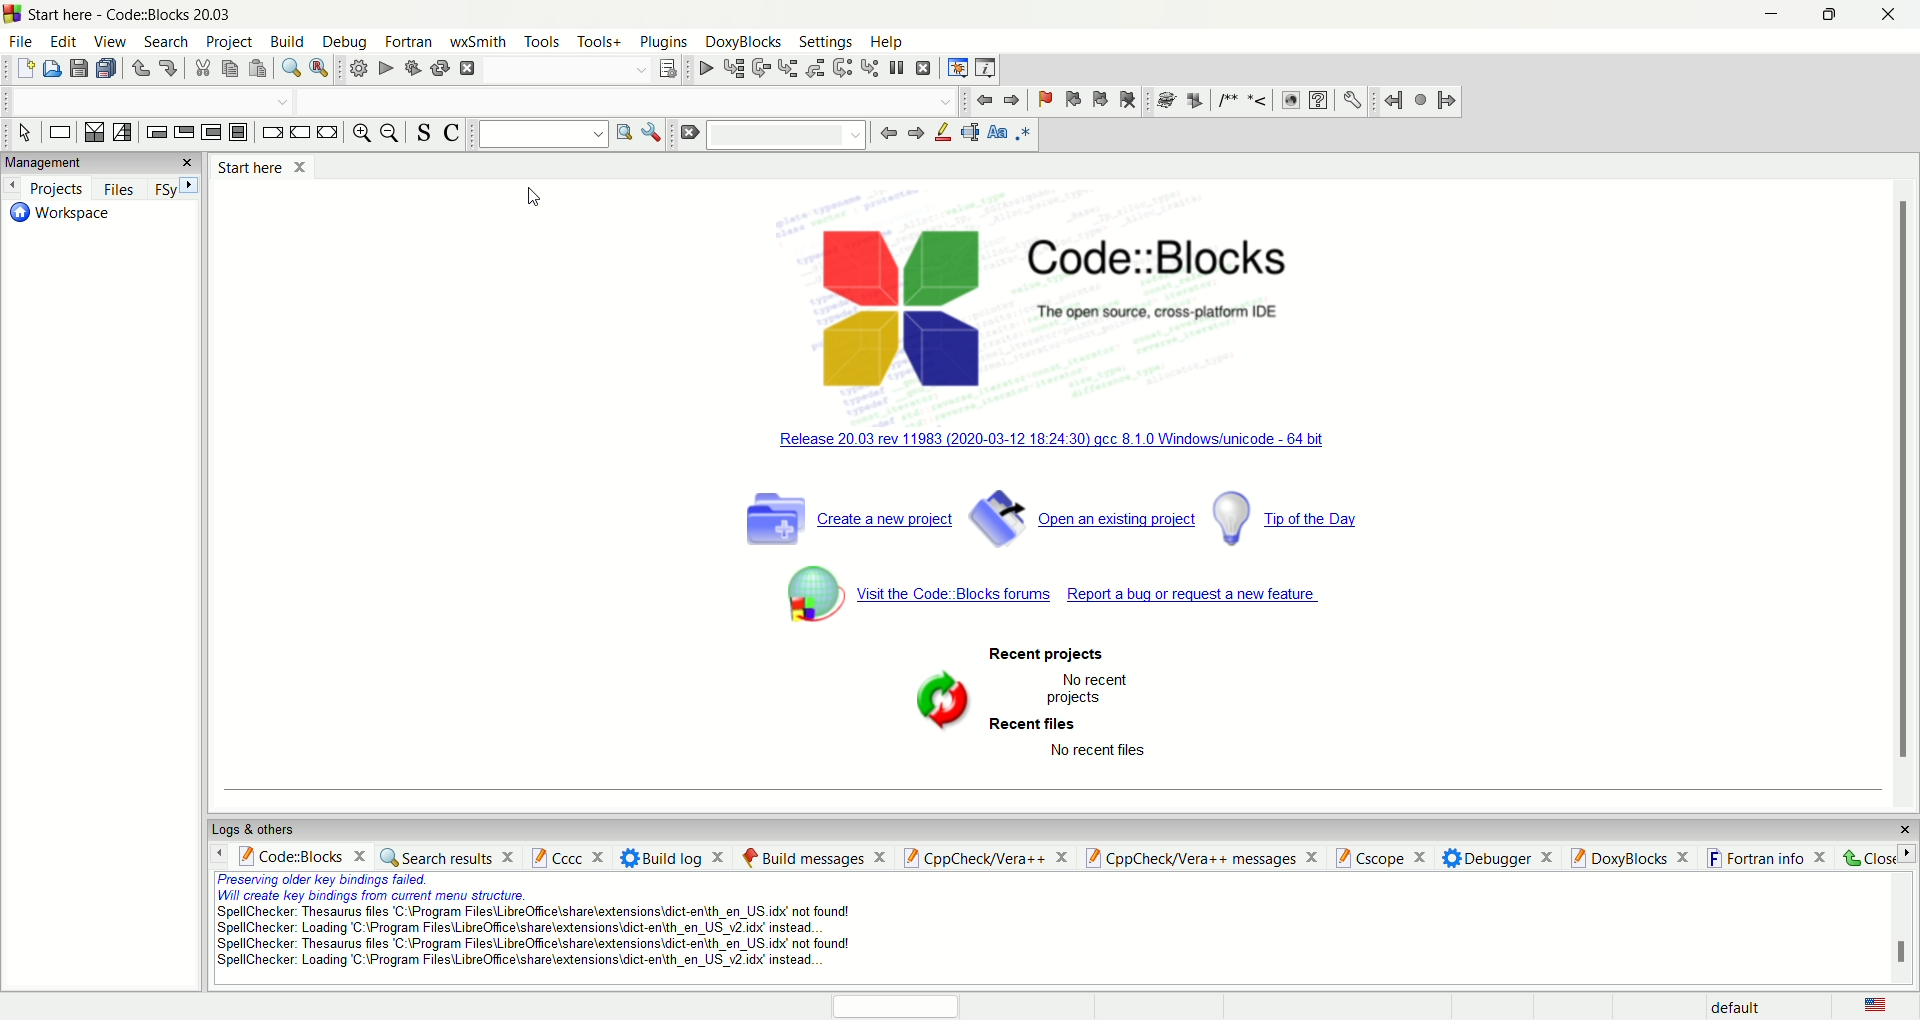  I want to click on recent files, so click(1035, 724).